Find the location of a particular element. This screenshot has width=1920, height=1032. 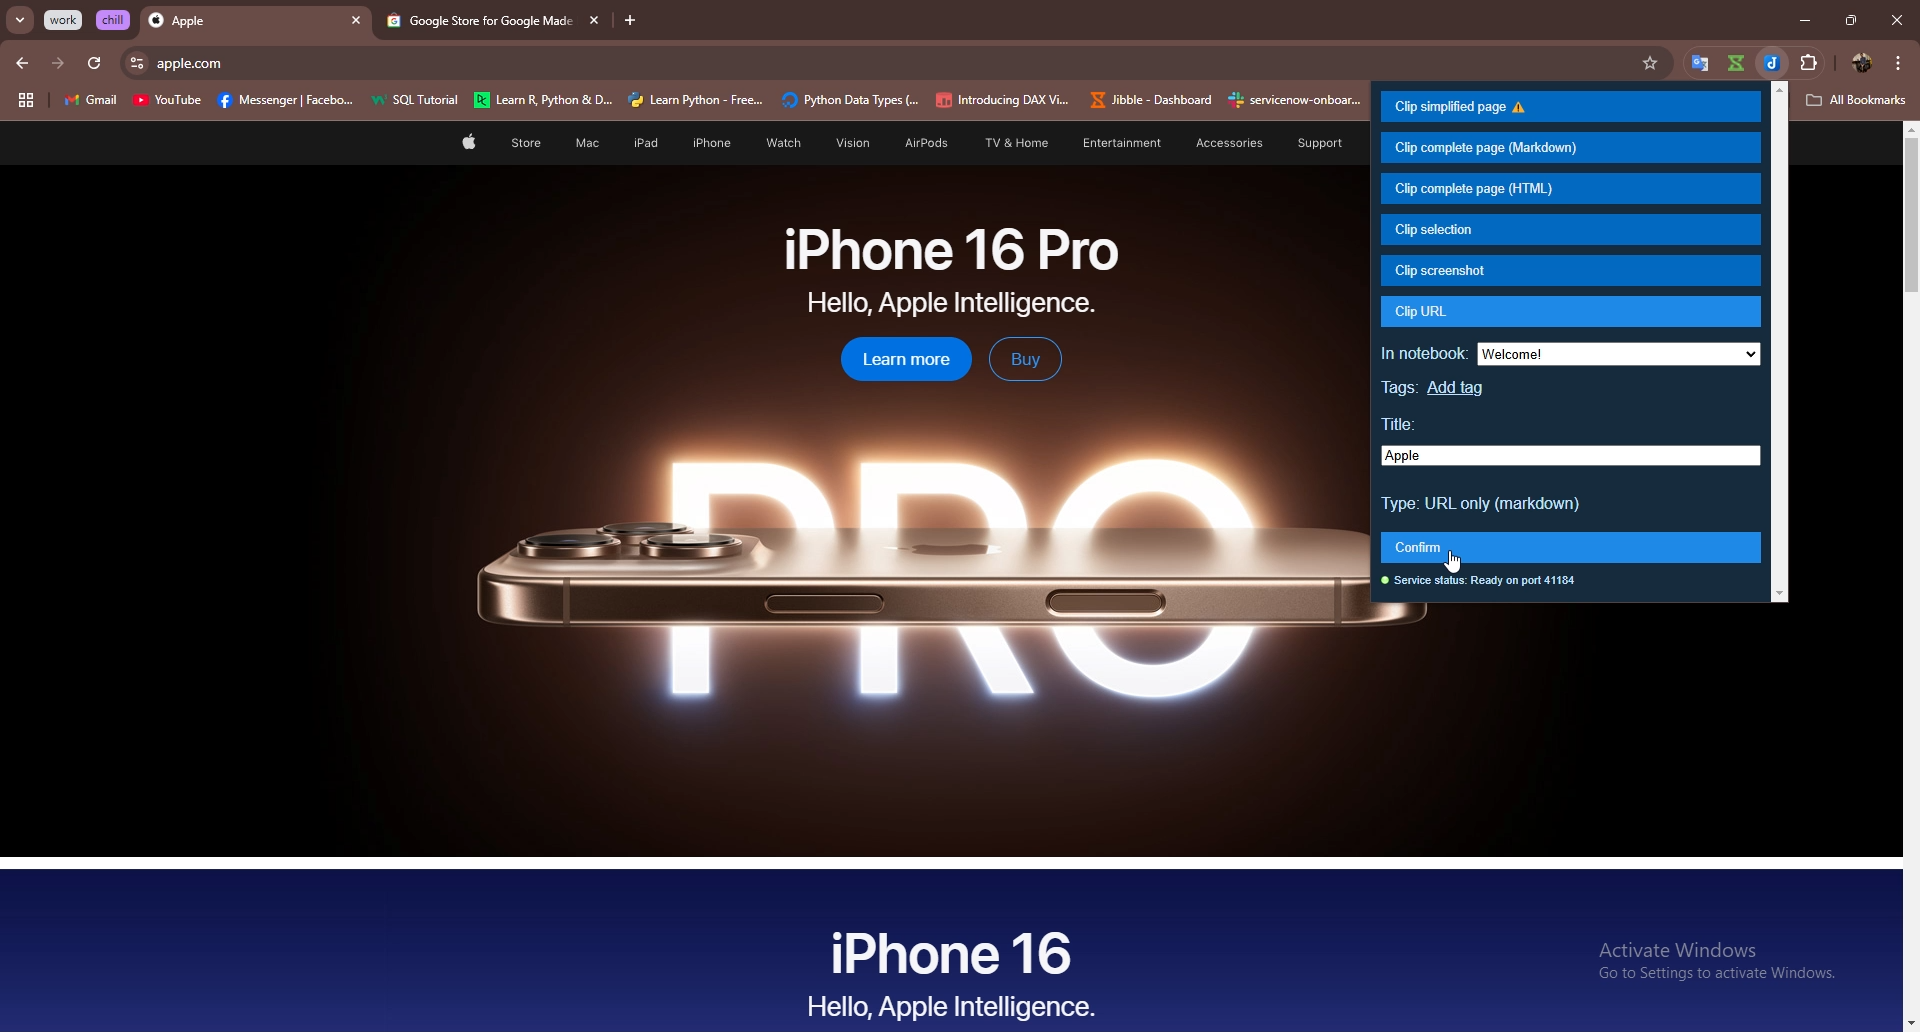

iPhone 16 Pro
Hello, Apple Intelligence. is located at coordinates (952, 271).